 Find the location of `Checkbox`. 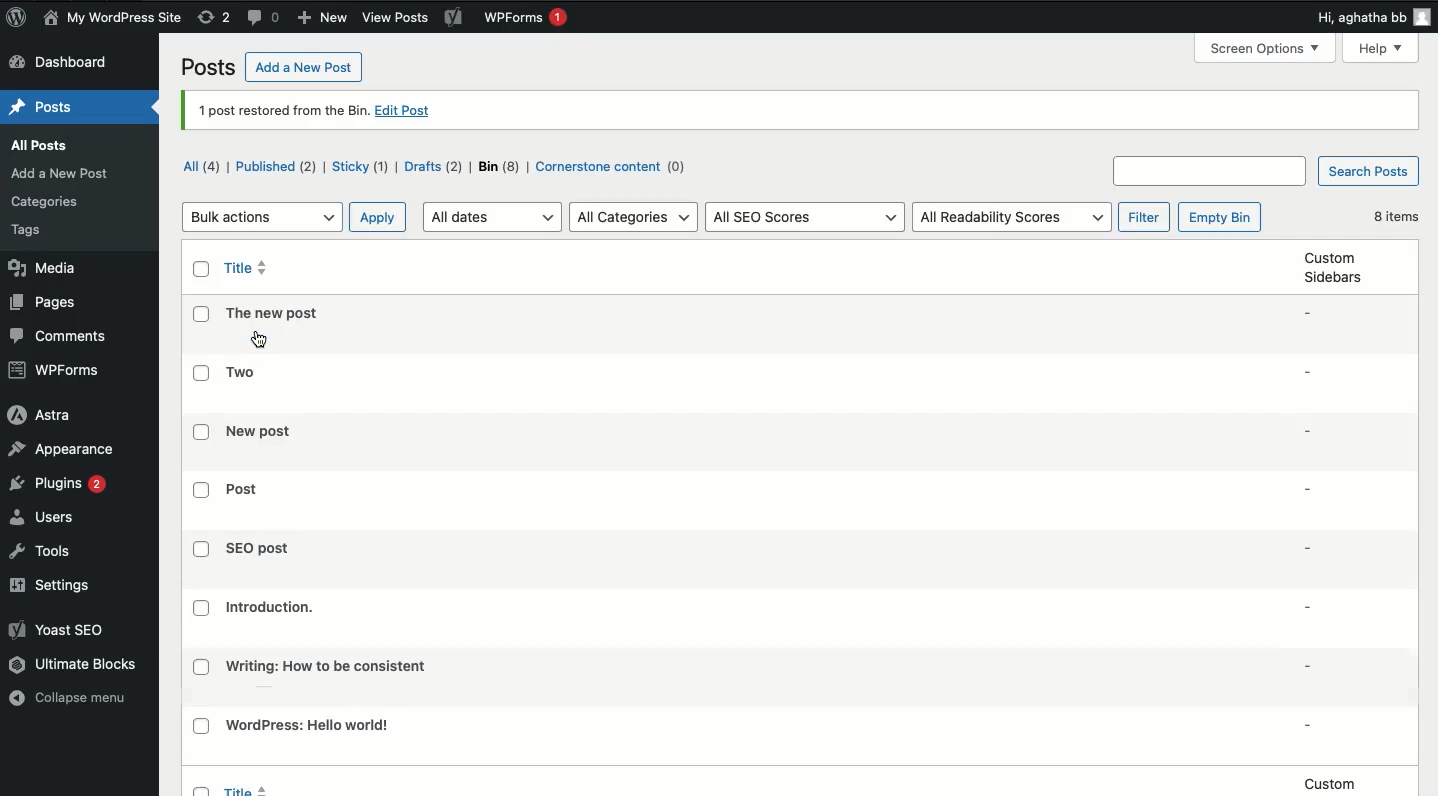

Checkbox is located at coordinates (202, 724).